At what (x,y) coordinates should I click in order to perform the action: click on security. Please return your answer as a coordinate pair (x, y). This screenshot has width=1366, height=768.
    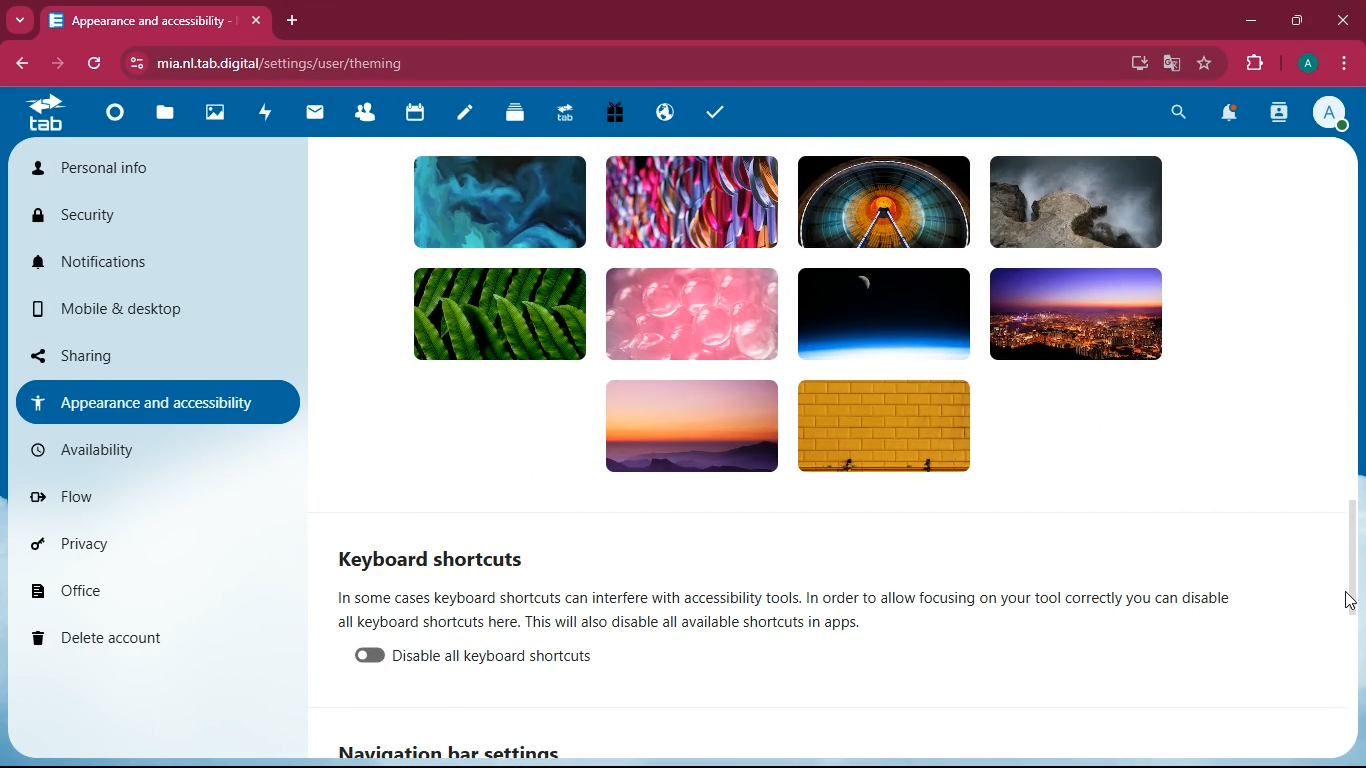
    Looking at the image, I should click on (131, 218).